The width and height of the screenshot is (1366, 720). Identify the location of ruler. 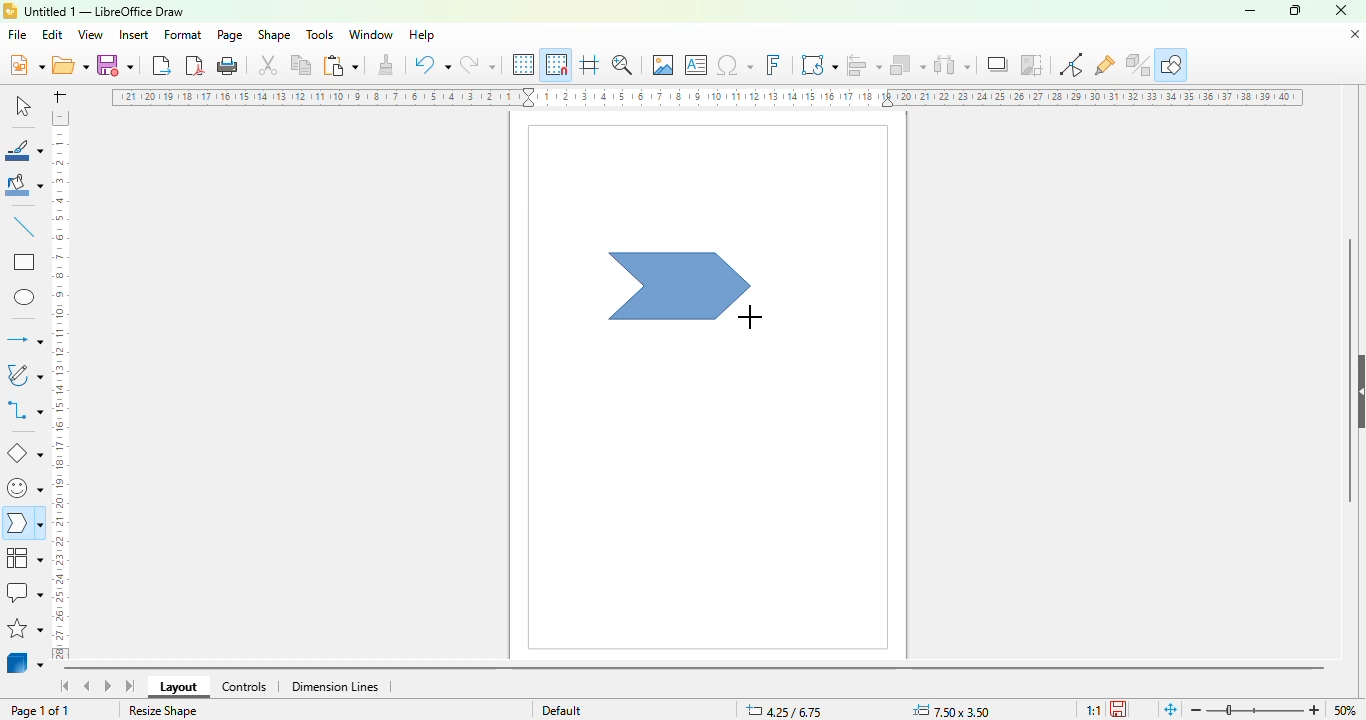
(59, 385).